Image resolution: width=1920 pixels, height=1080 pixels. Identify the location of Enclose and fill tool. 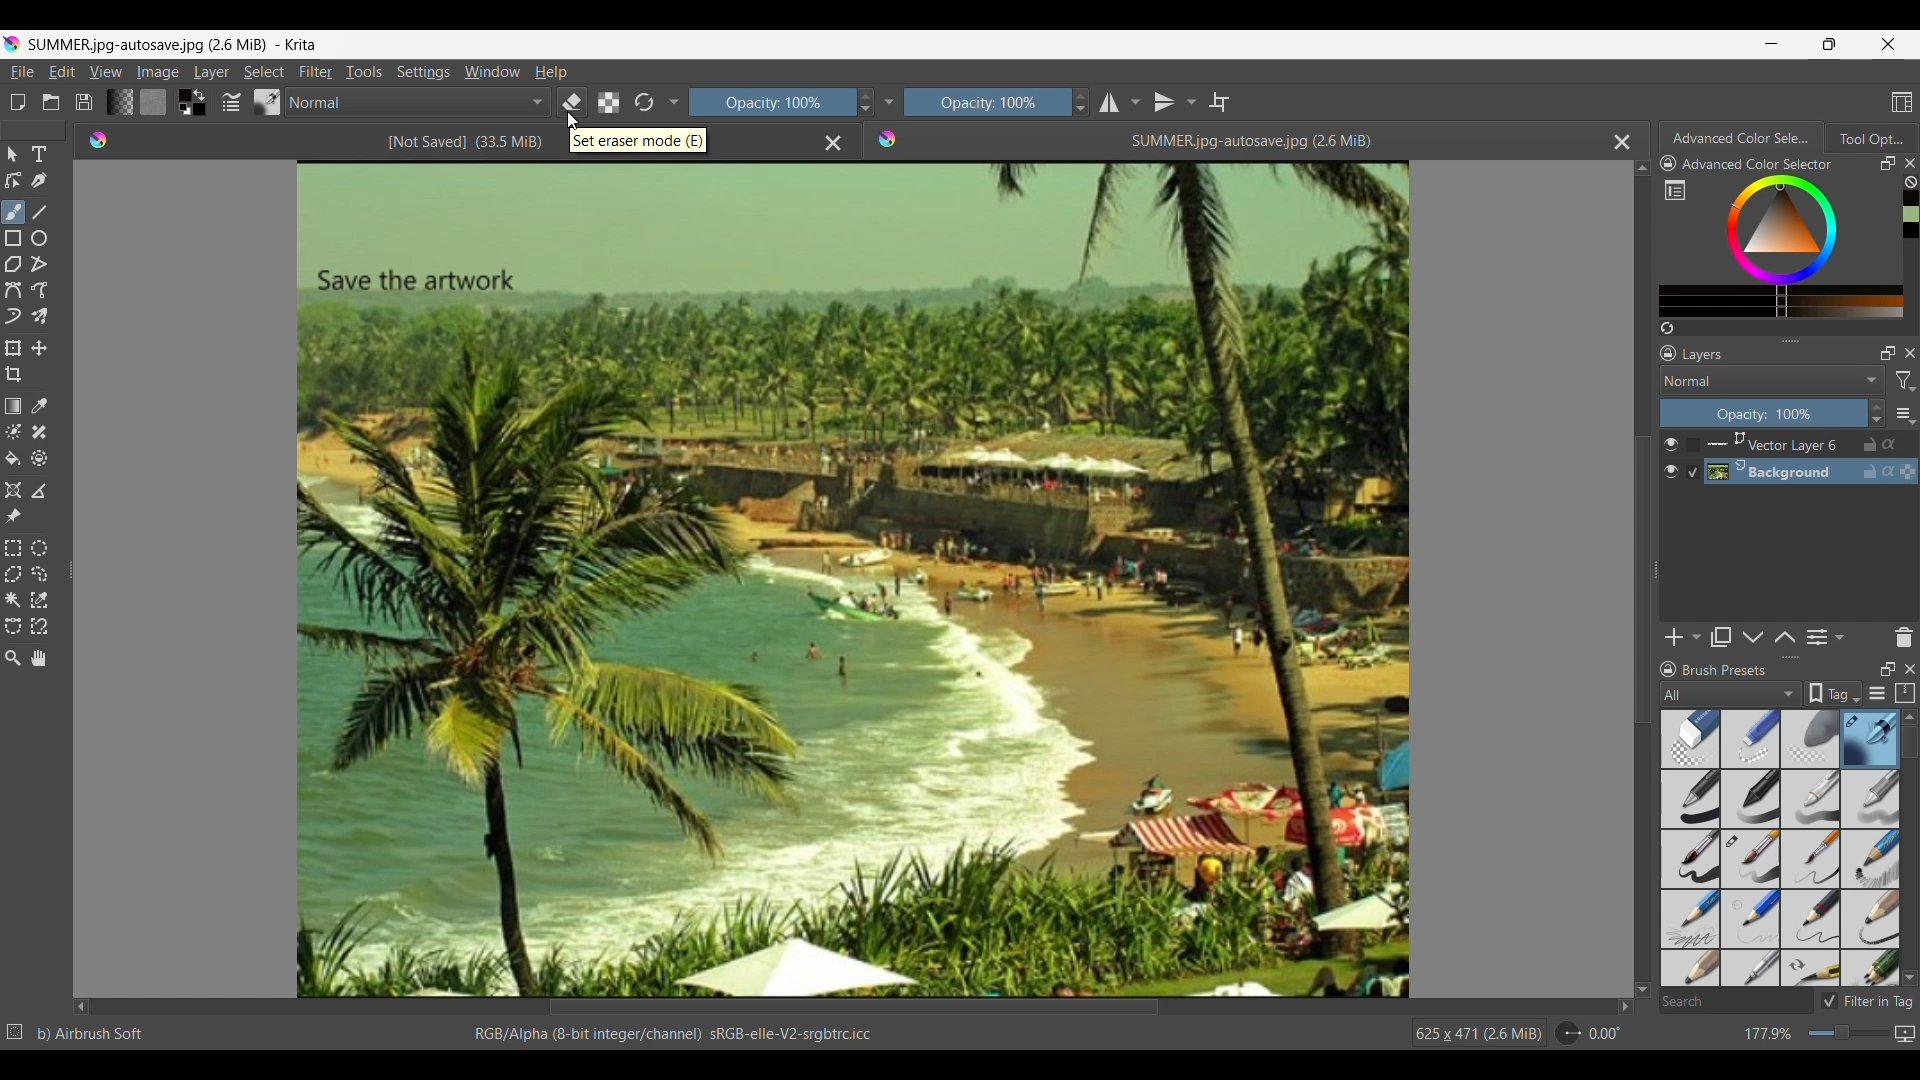
(39, 458).